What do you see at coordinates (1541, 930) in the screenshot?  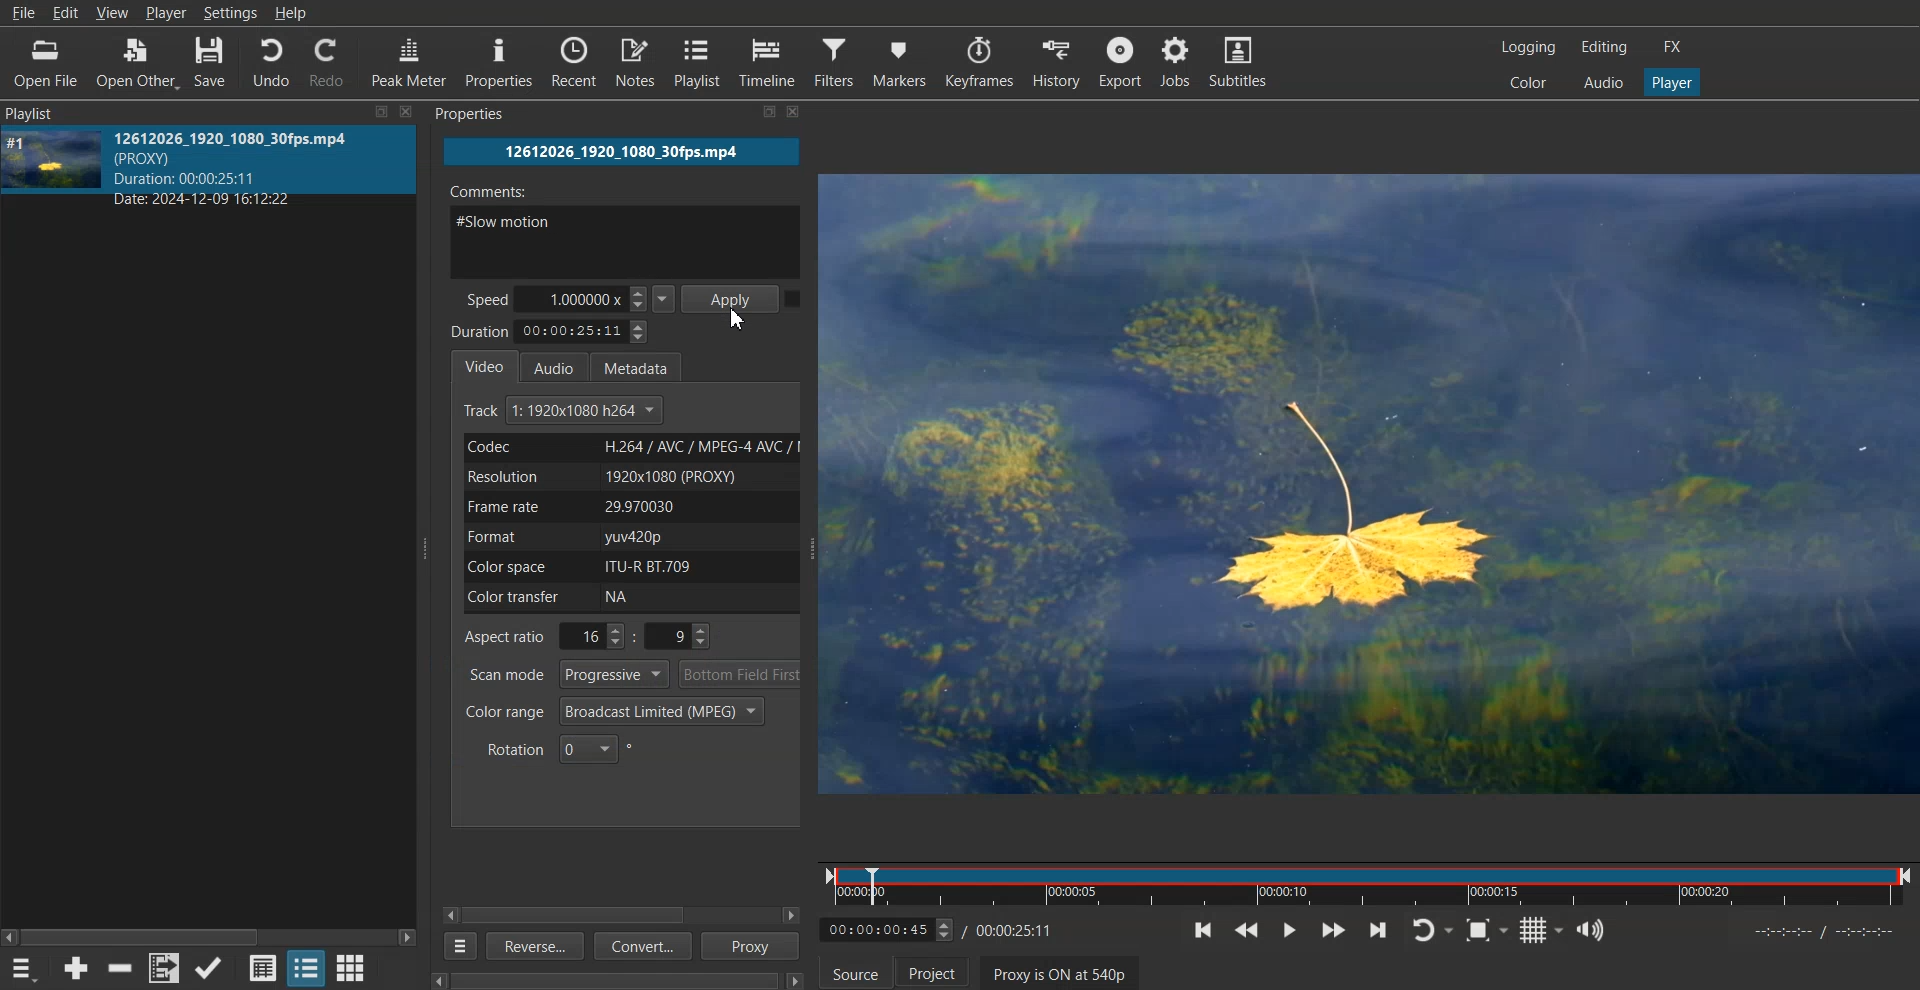 I see `Toggle grid display on the player` at bounding box center [1541, 930].